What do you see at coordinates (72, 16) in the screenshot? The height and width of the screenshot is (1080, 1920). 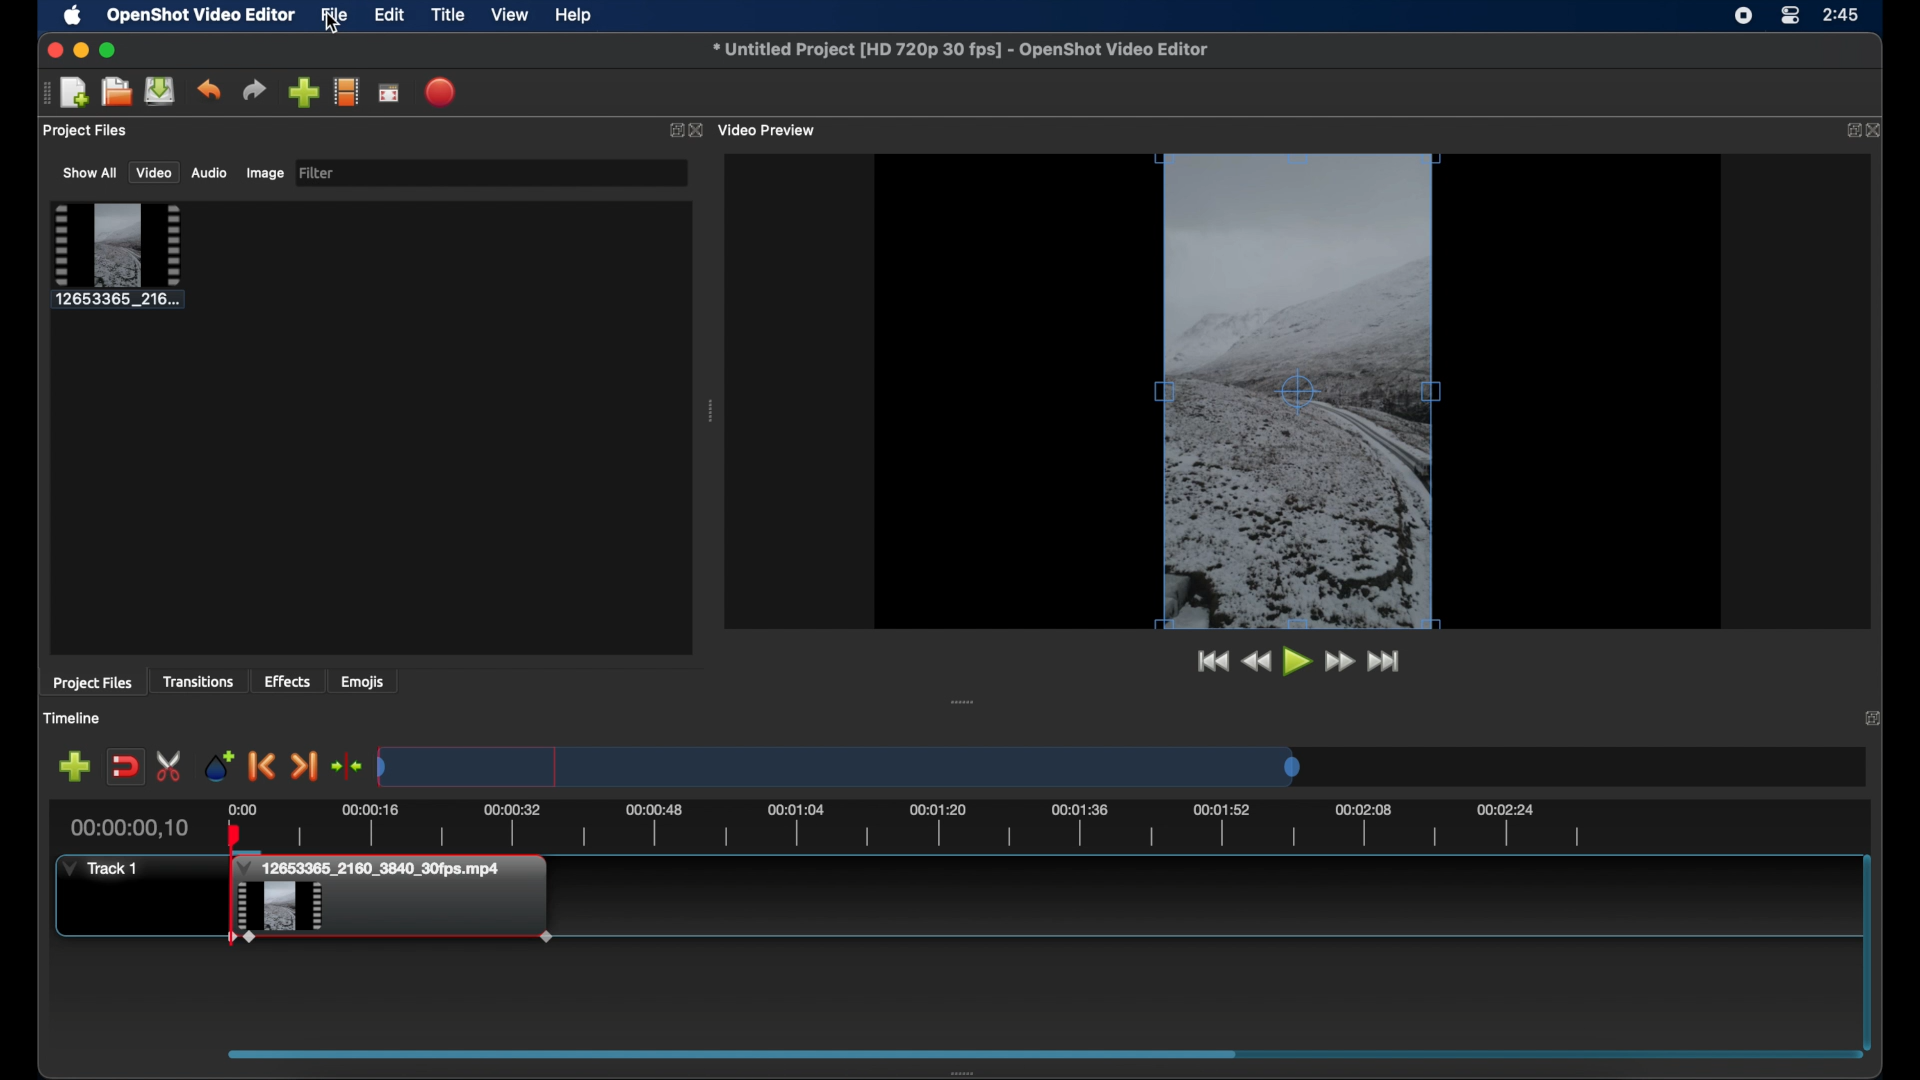 I see `apple icon` at bounding box center [72, 16].